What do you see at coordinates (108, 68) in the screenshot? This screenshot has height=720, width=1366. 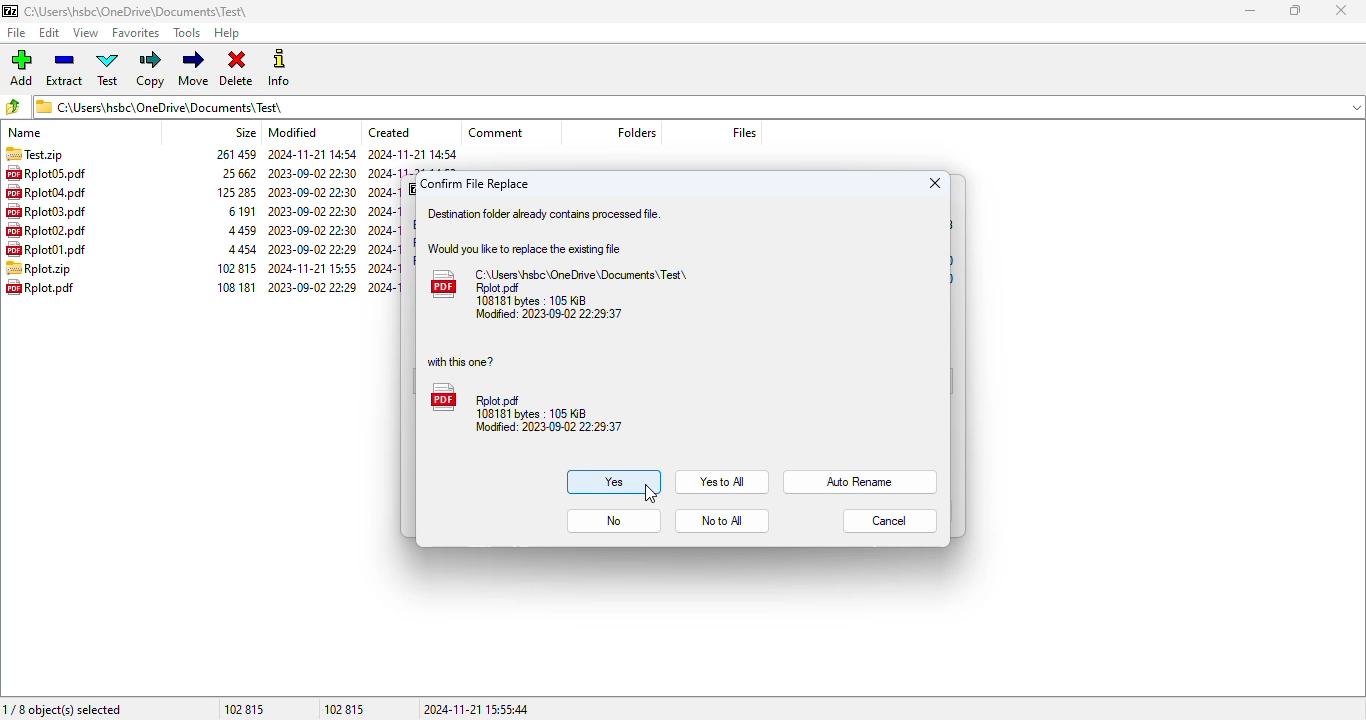 I see `test` at bounding box center [108, 68].